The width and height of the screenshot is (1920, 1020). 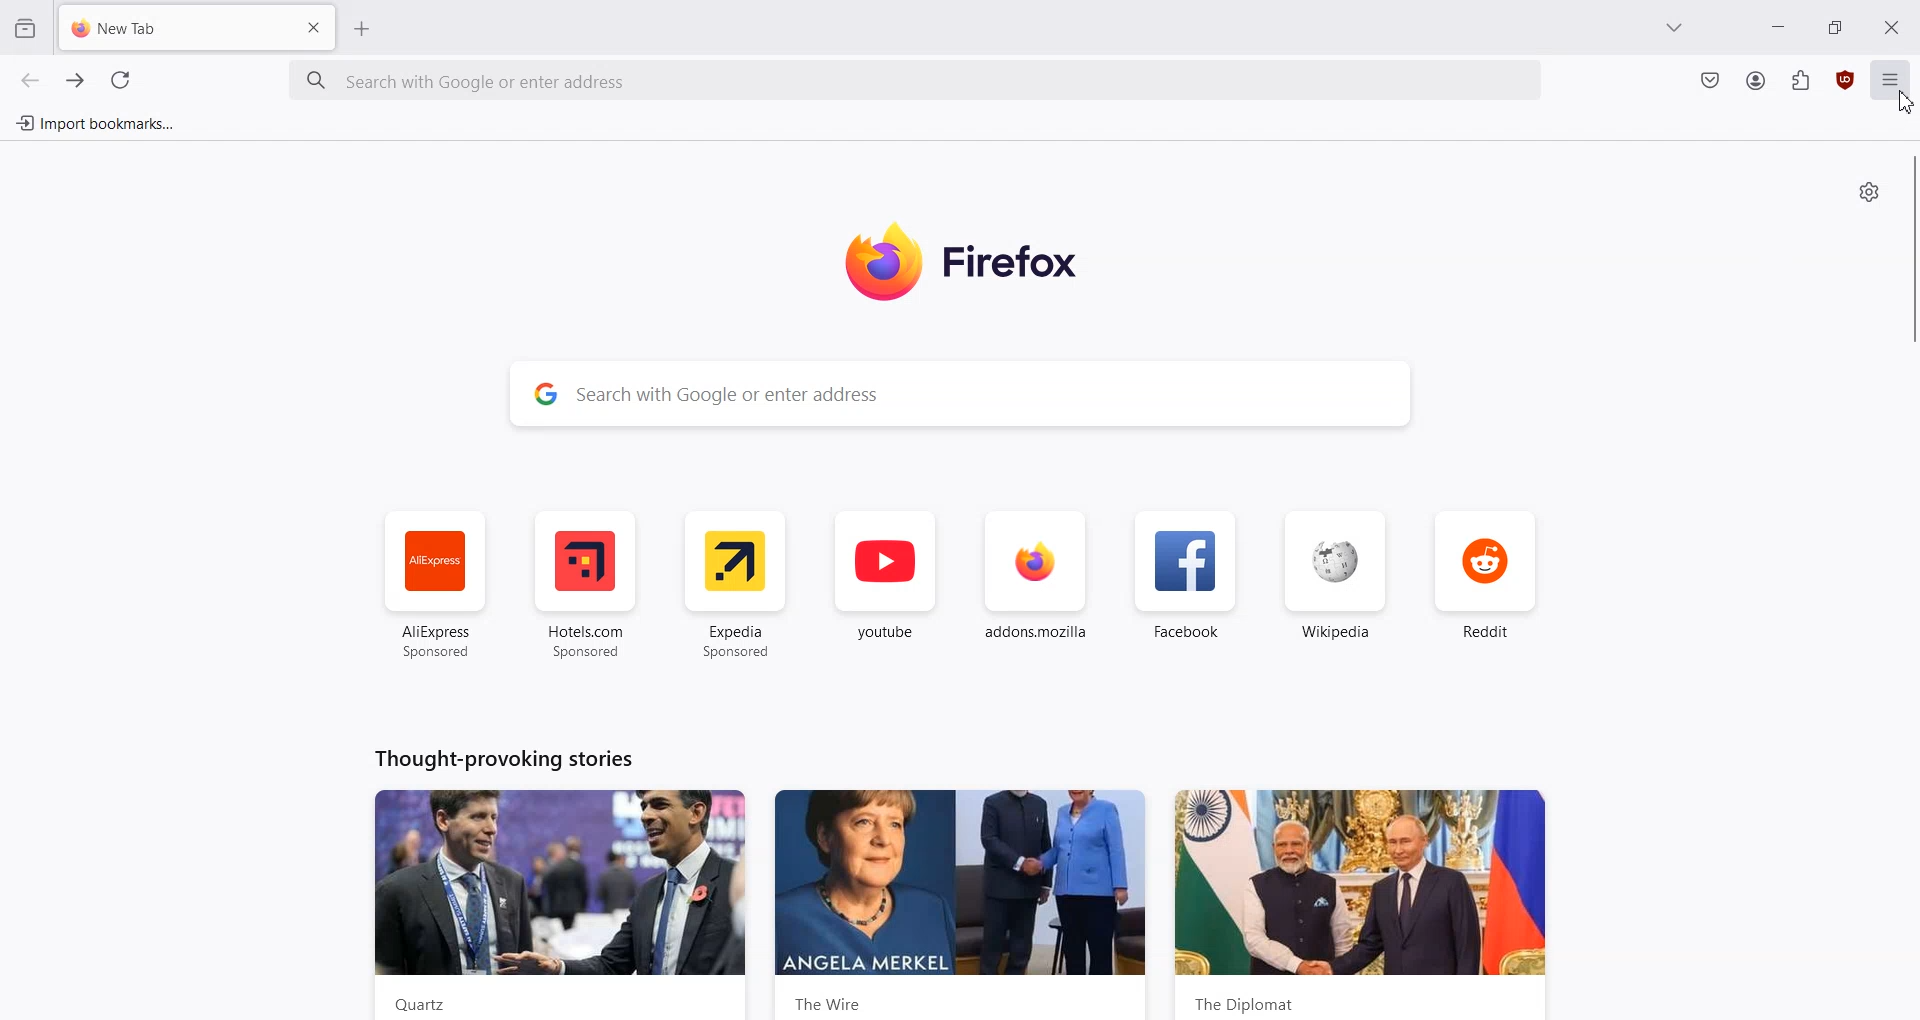 What do you see at coordinates (172, 28) in the screenshot?
I see `New Tab` at bounding box center [172, 28].